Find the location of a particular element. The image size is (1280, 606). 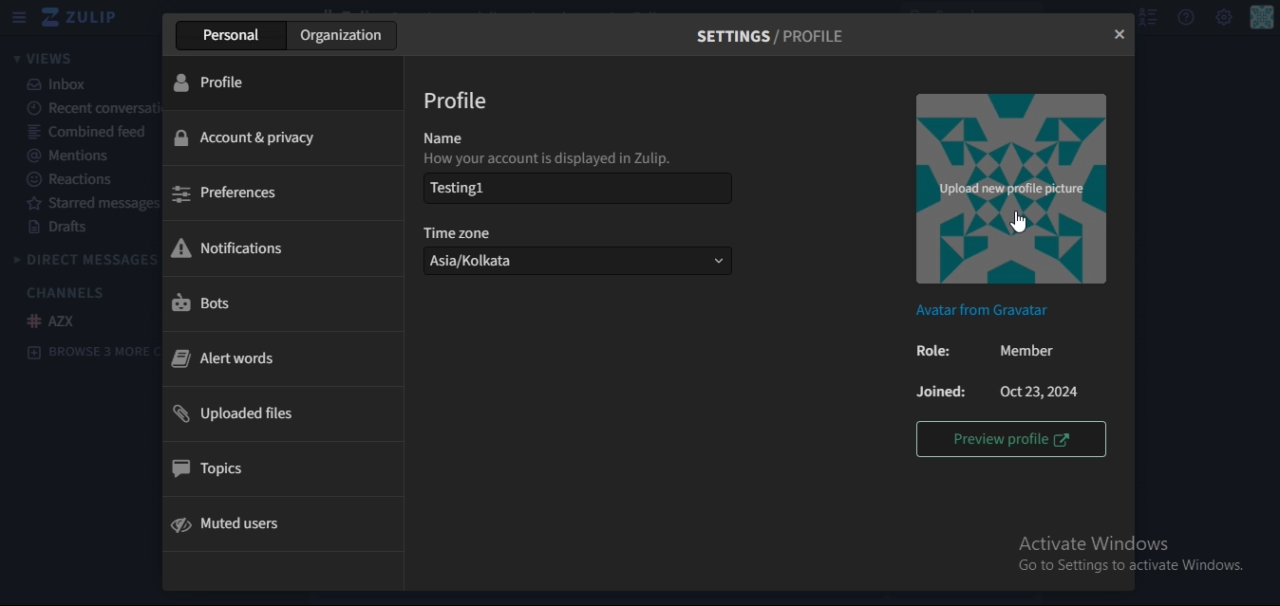

Asia/Kolkata  is located at coordinates (472, 261).